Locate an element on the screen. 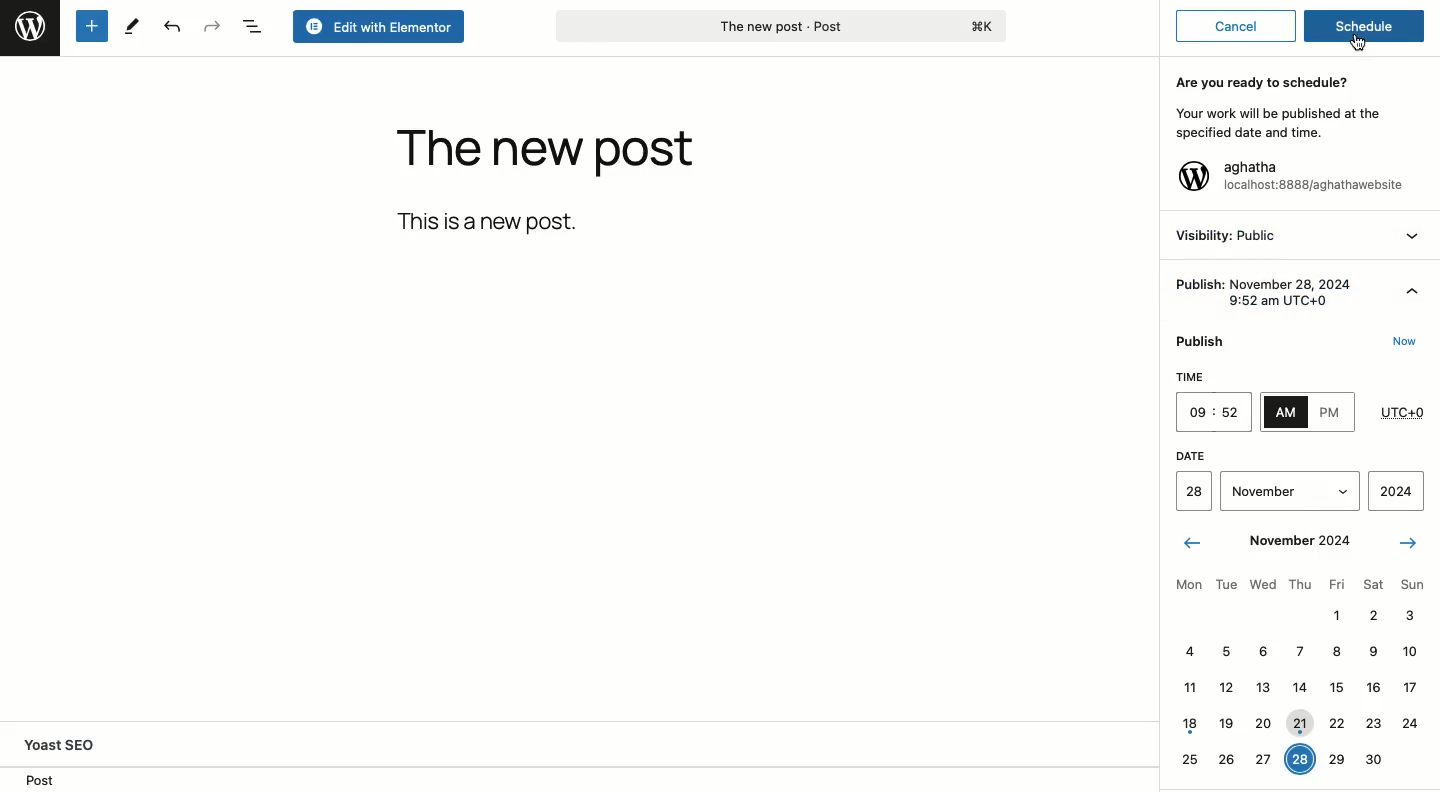  Mon Tue Wed Thu Fri Sat Sun is located at coordinates (1298, 582).